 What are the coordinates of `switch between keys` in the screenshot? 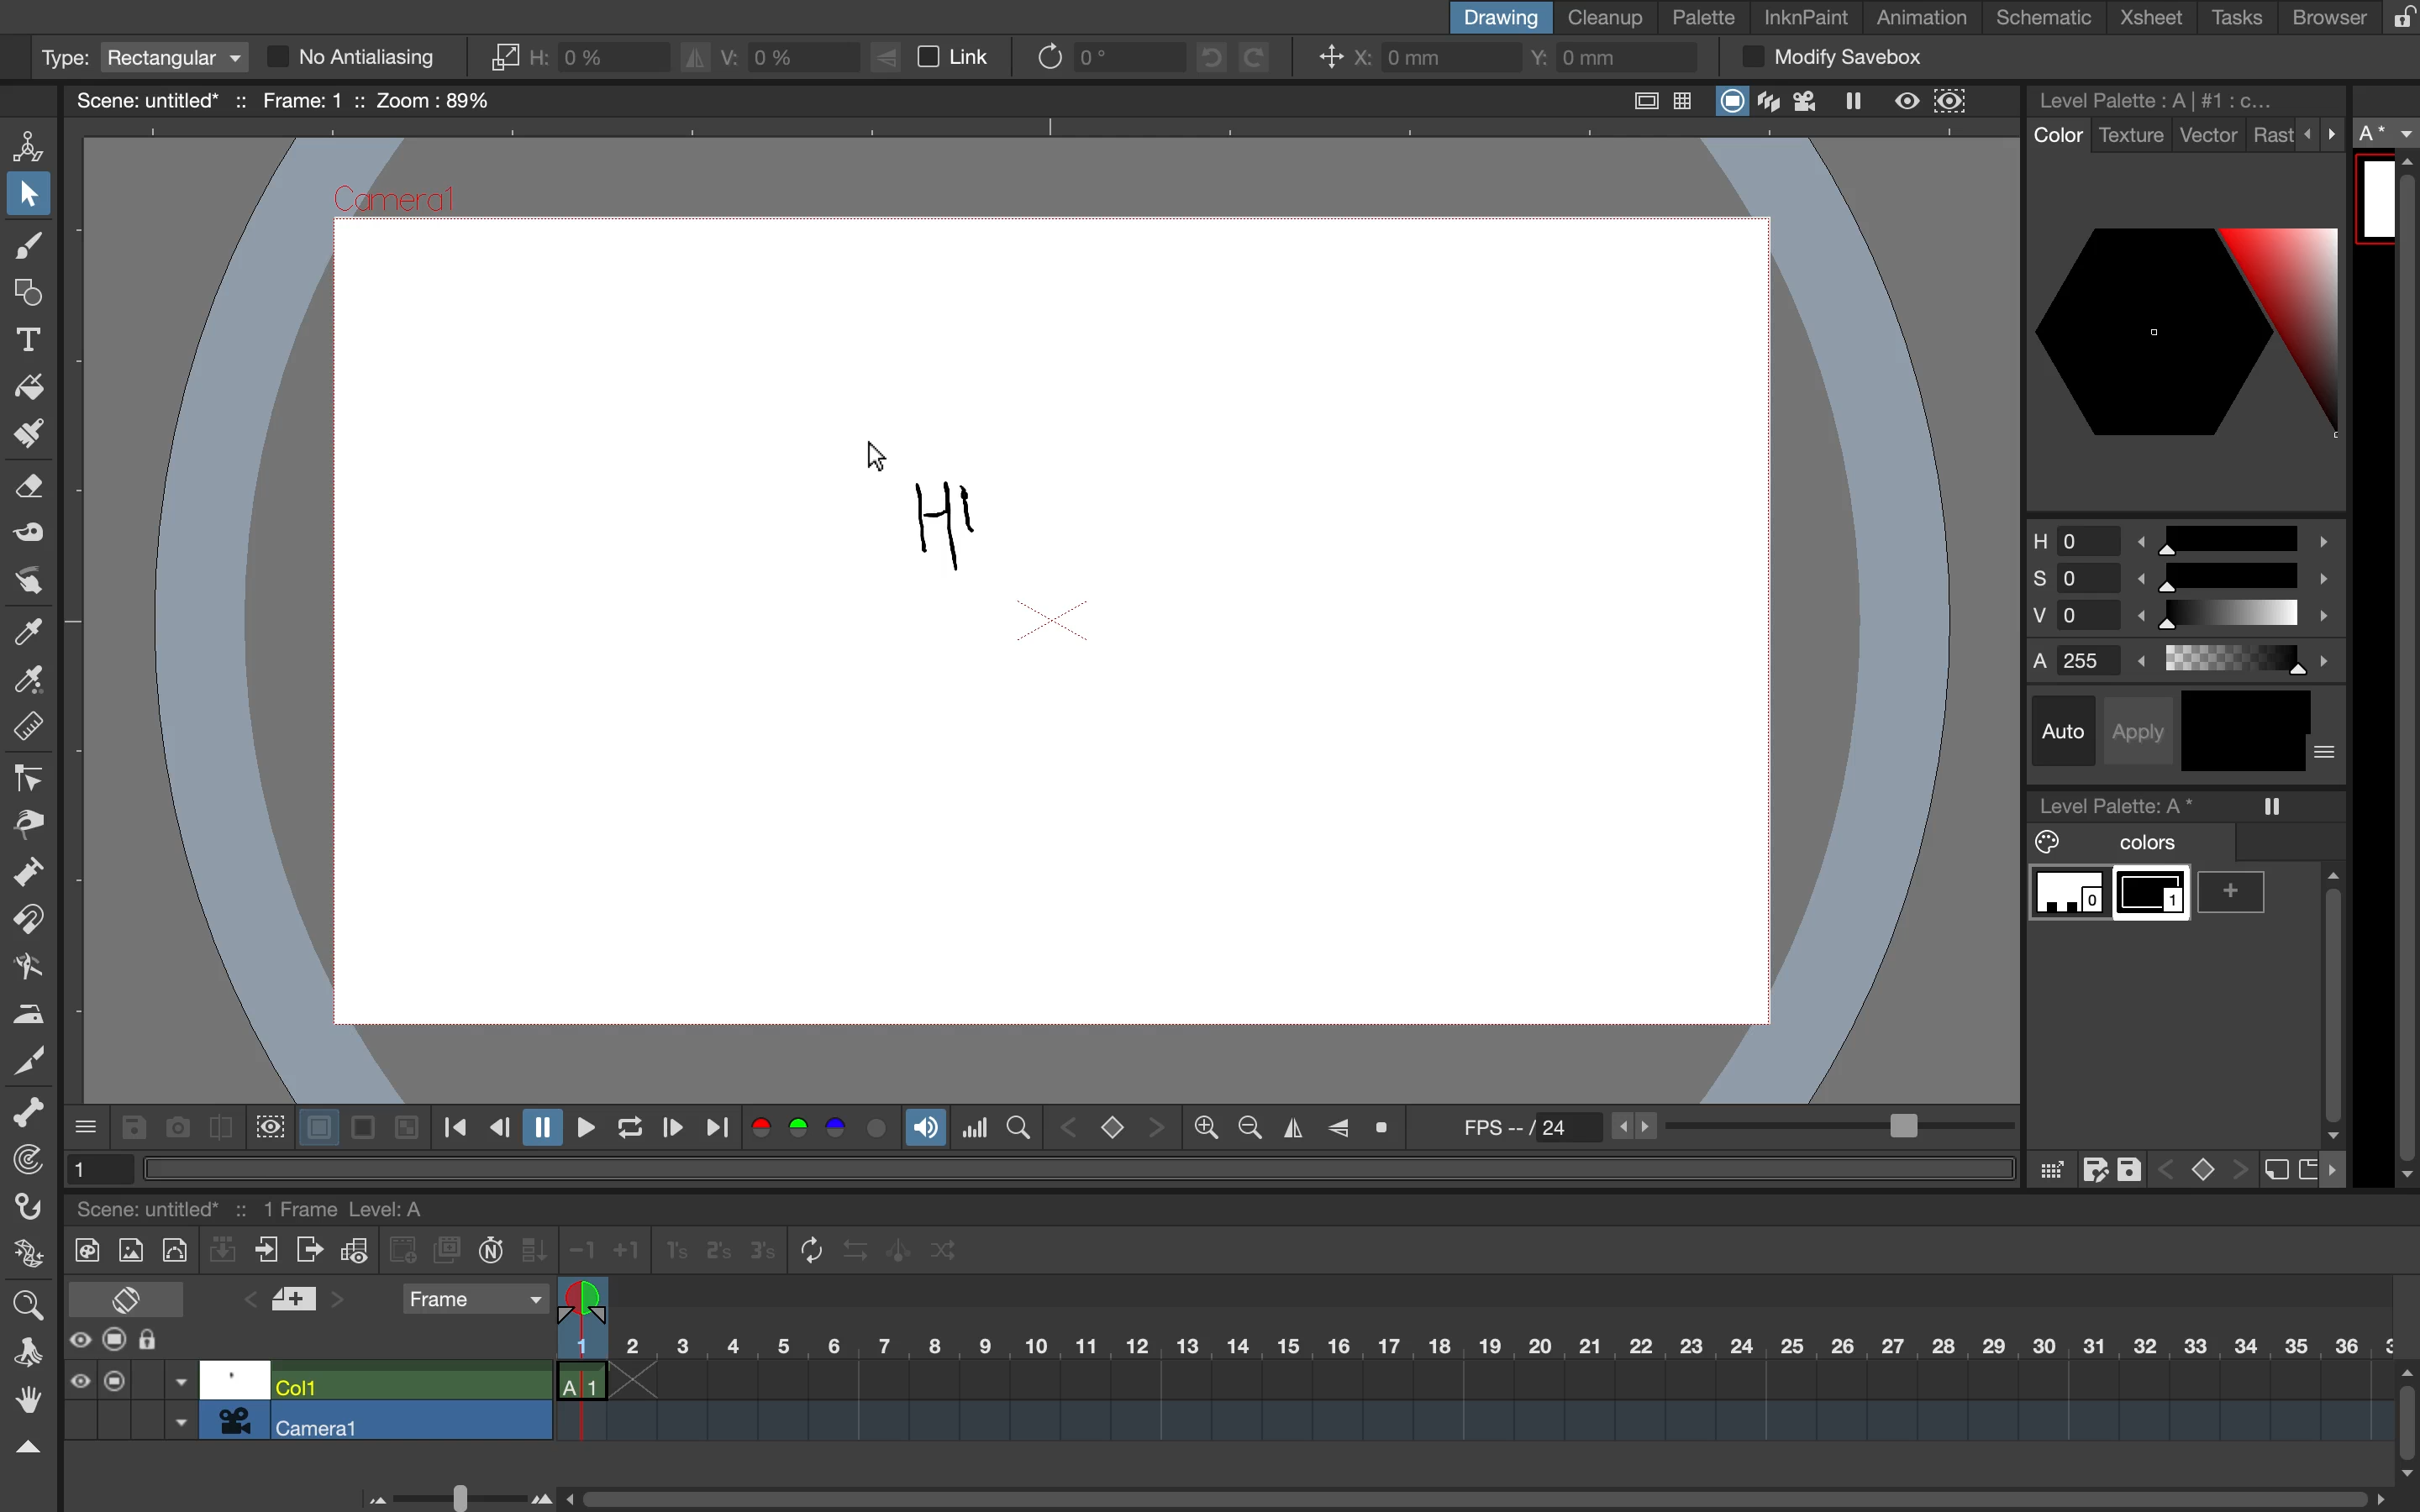 It's located at (2201, 1167).